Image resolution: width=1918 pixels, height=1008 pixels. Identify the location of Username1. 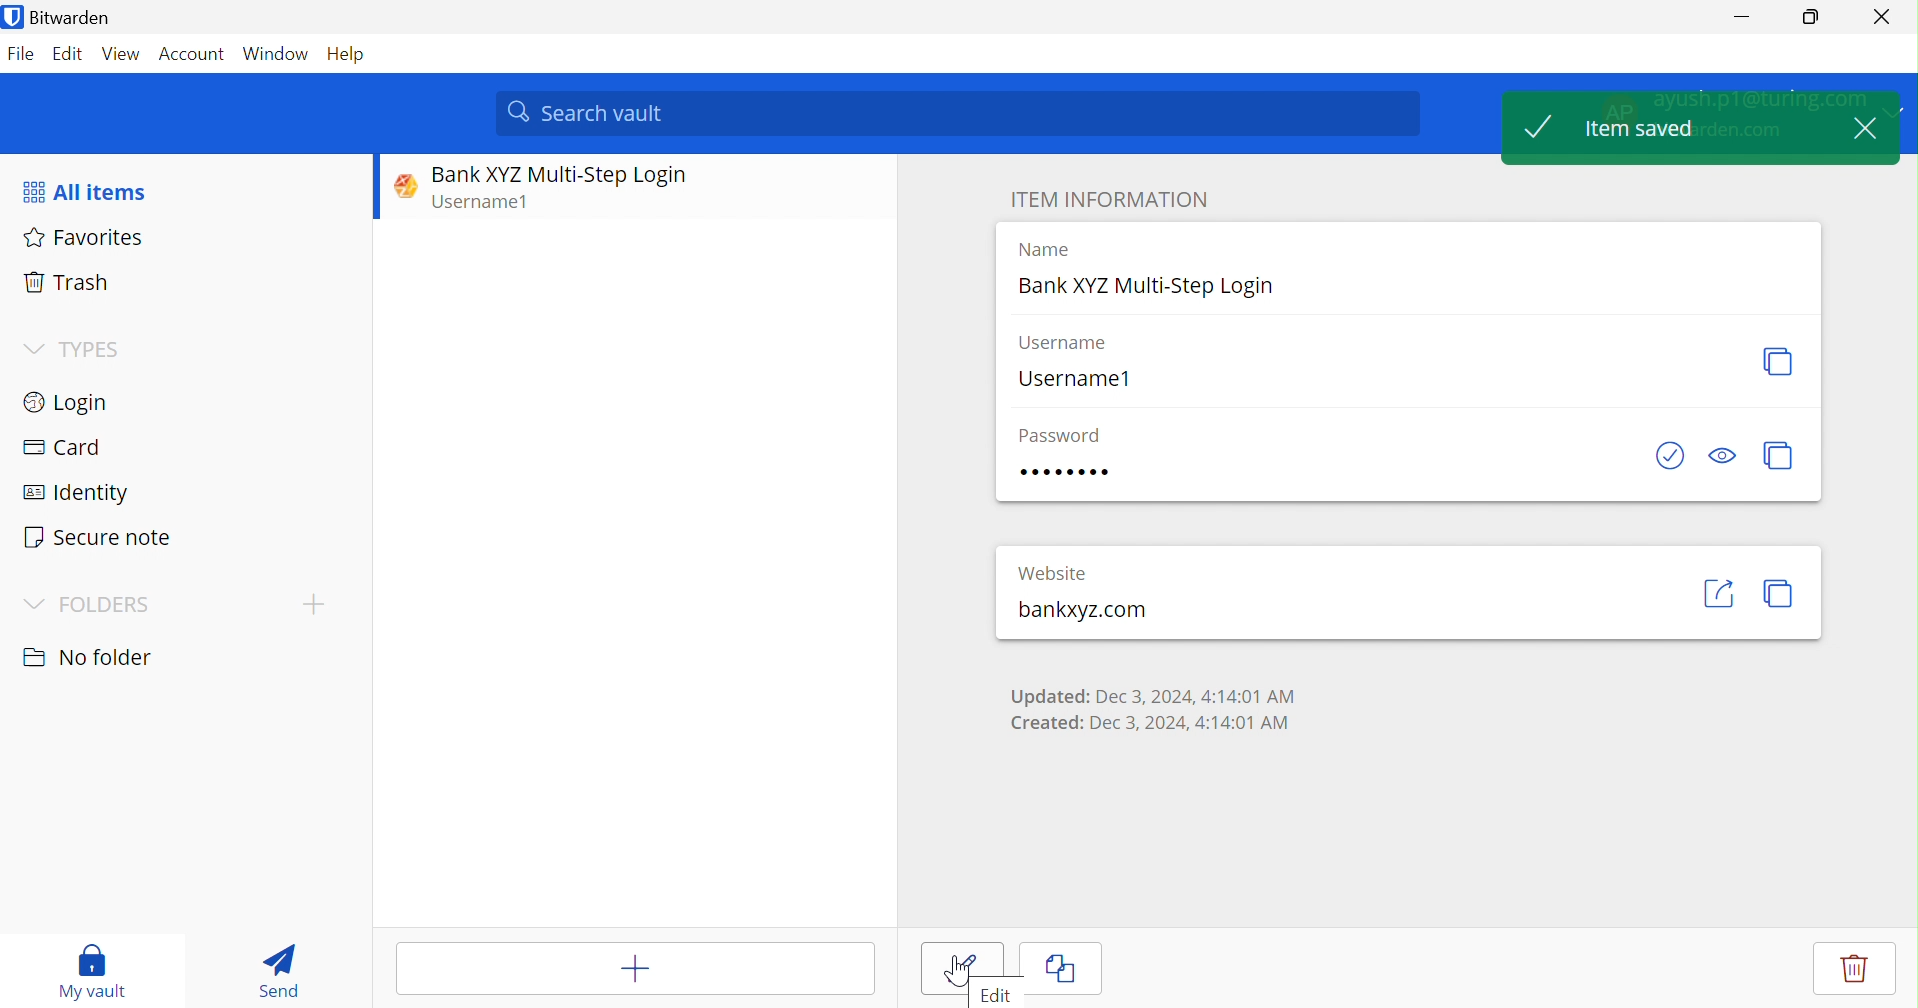
(490, 204).